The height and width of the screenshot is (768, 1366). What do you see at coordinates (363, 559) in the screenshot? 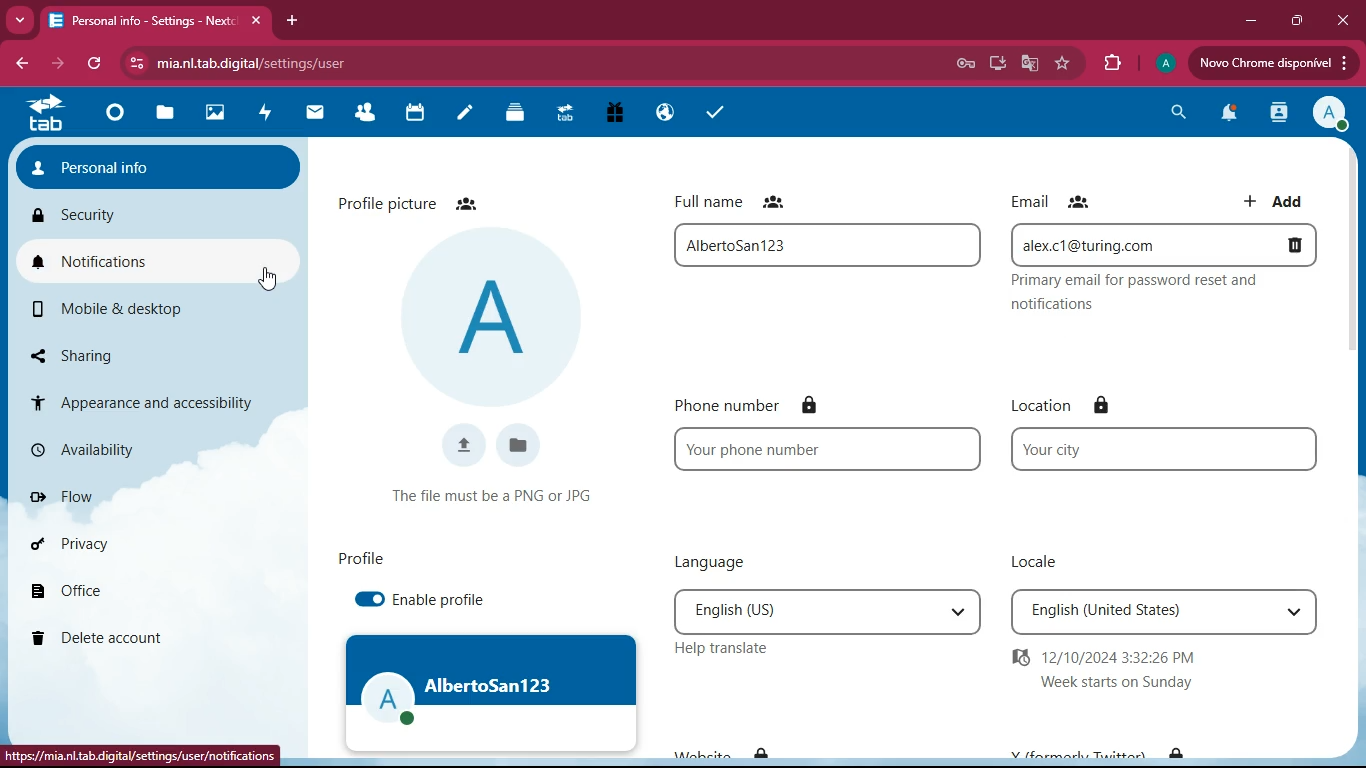
I see `profile` at bounding box center [363, 559].